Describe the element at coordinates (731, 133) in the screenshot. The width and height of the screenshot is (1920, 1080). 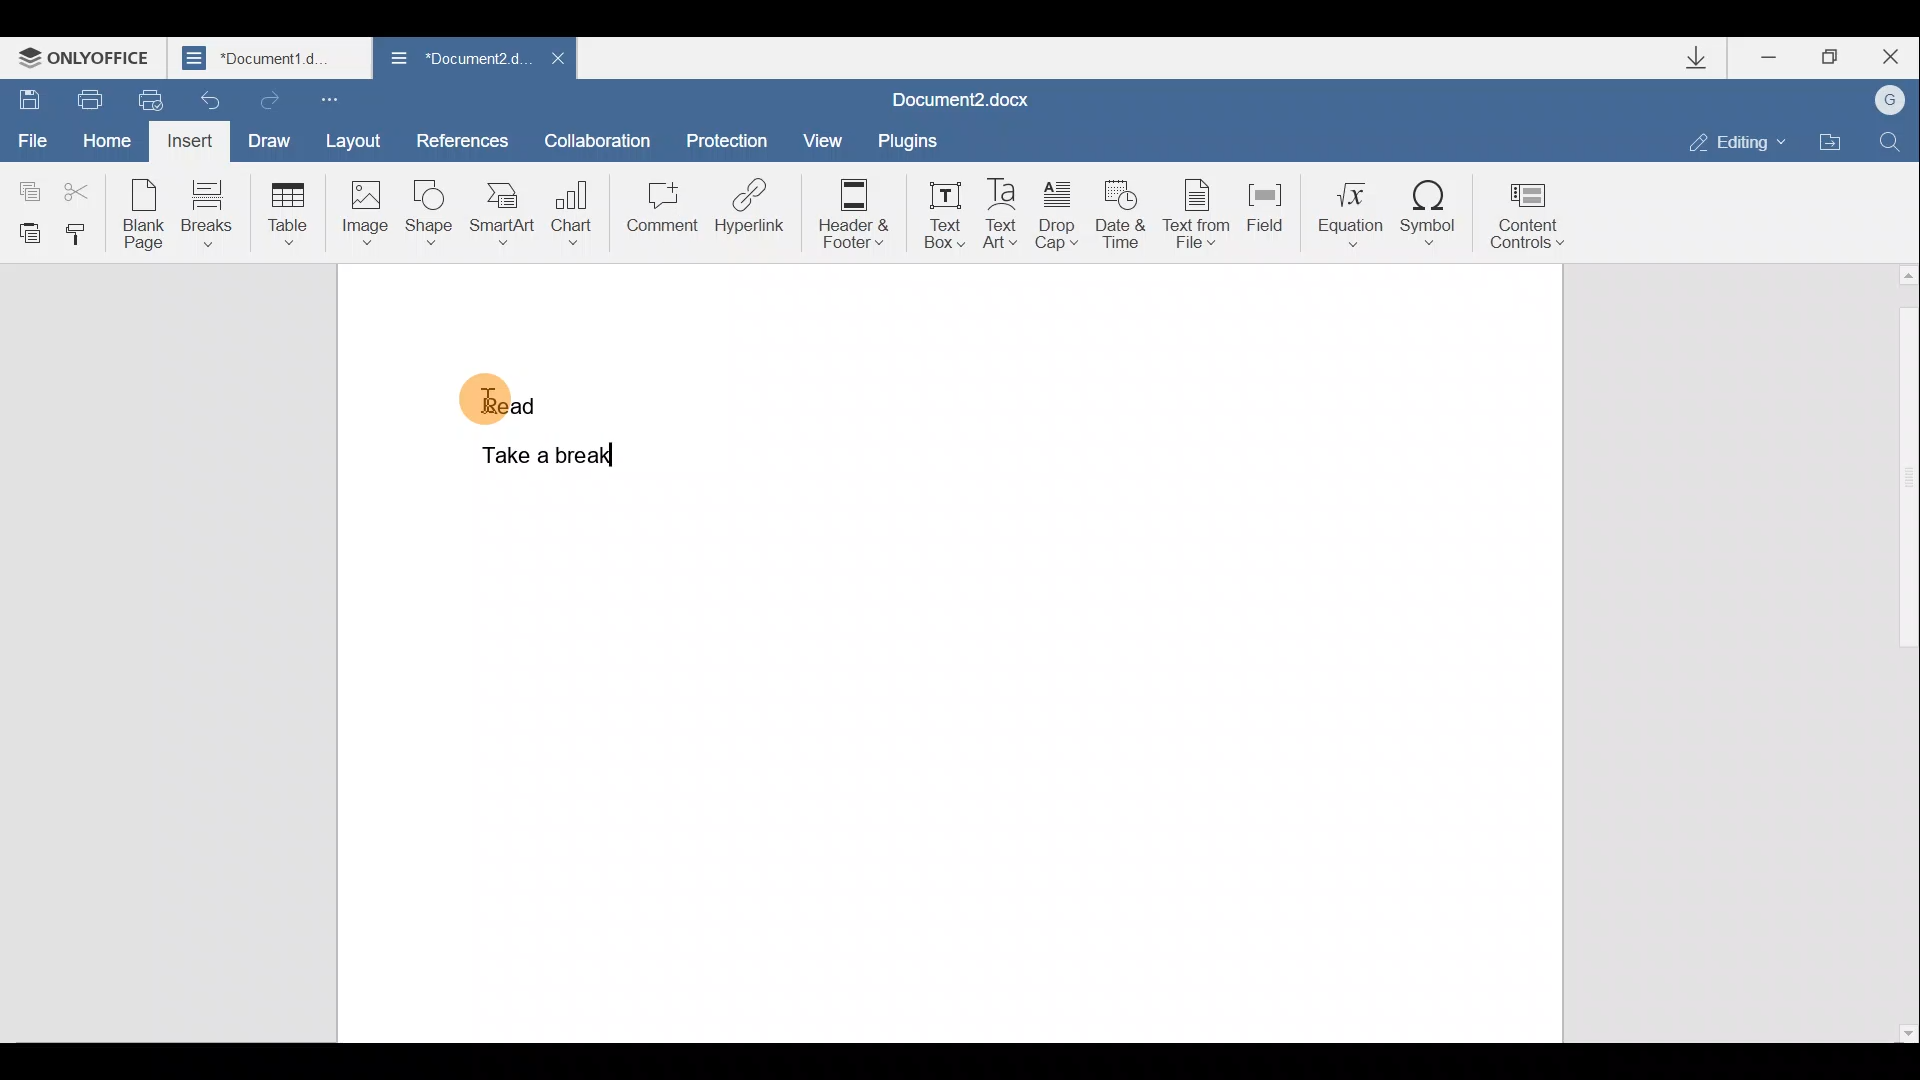
I see `Protection` at that location.